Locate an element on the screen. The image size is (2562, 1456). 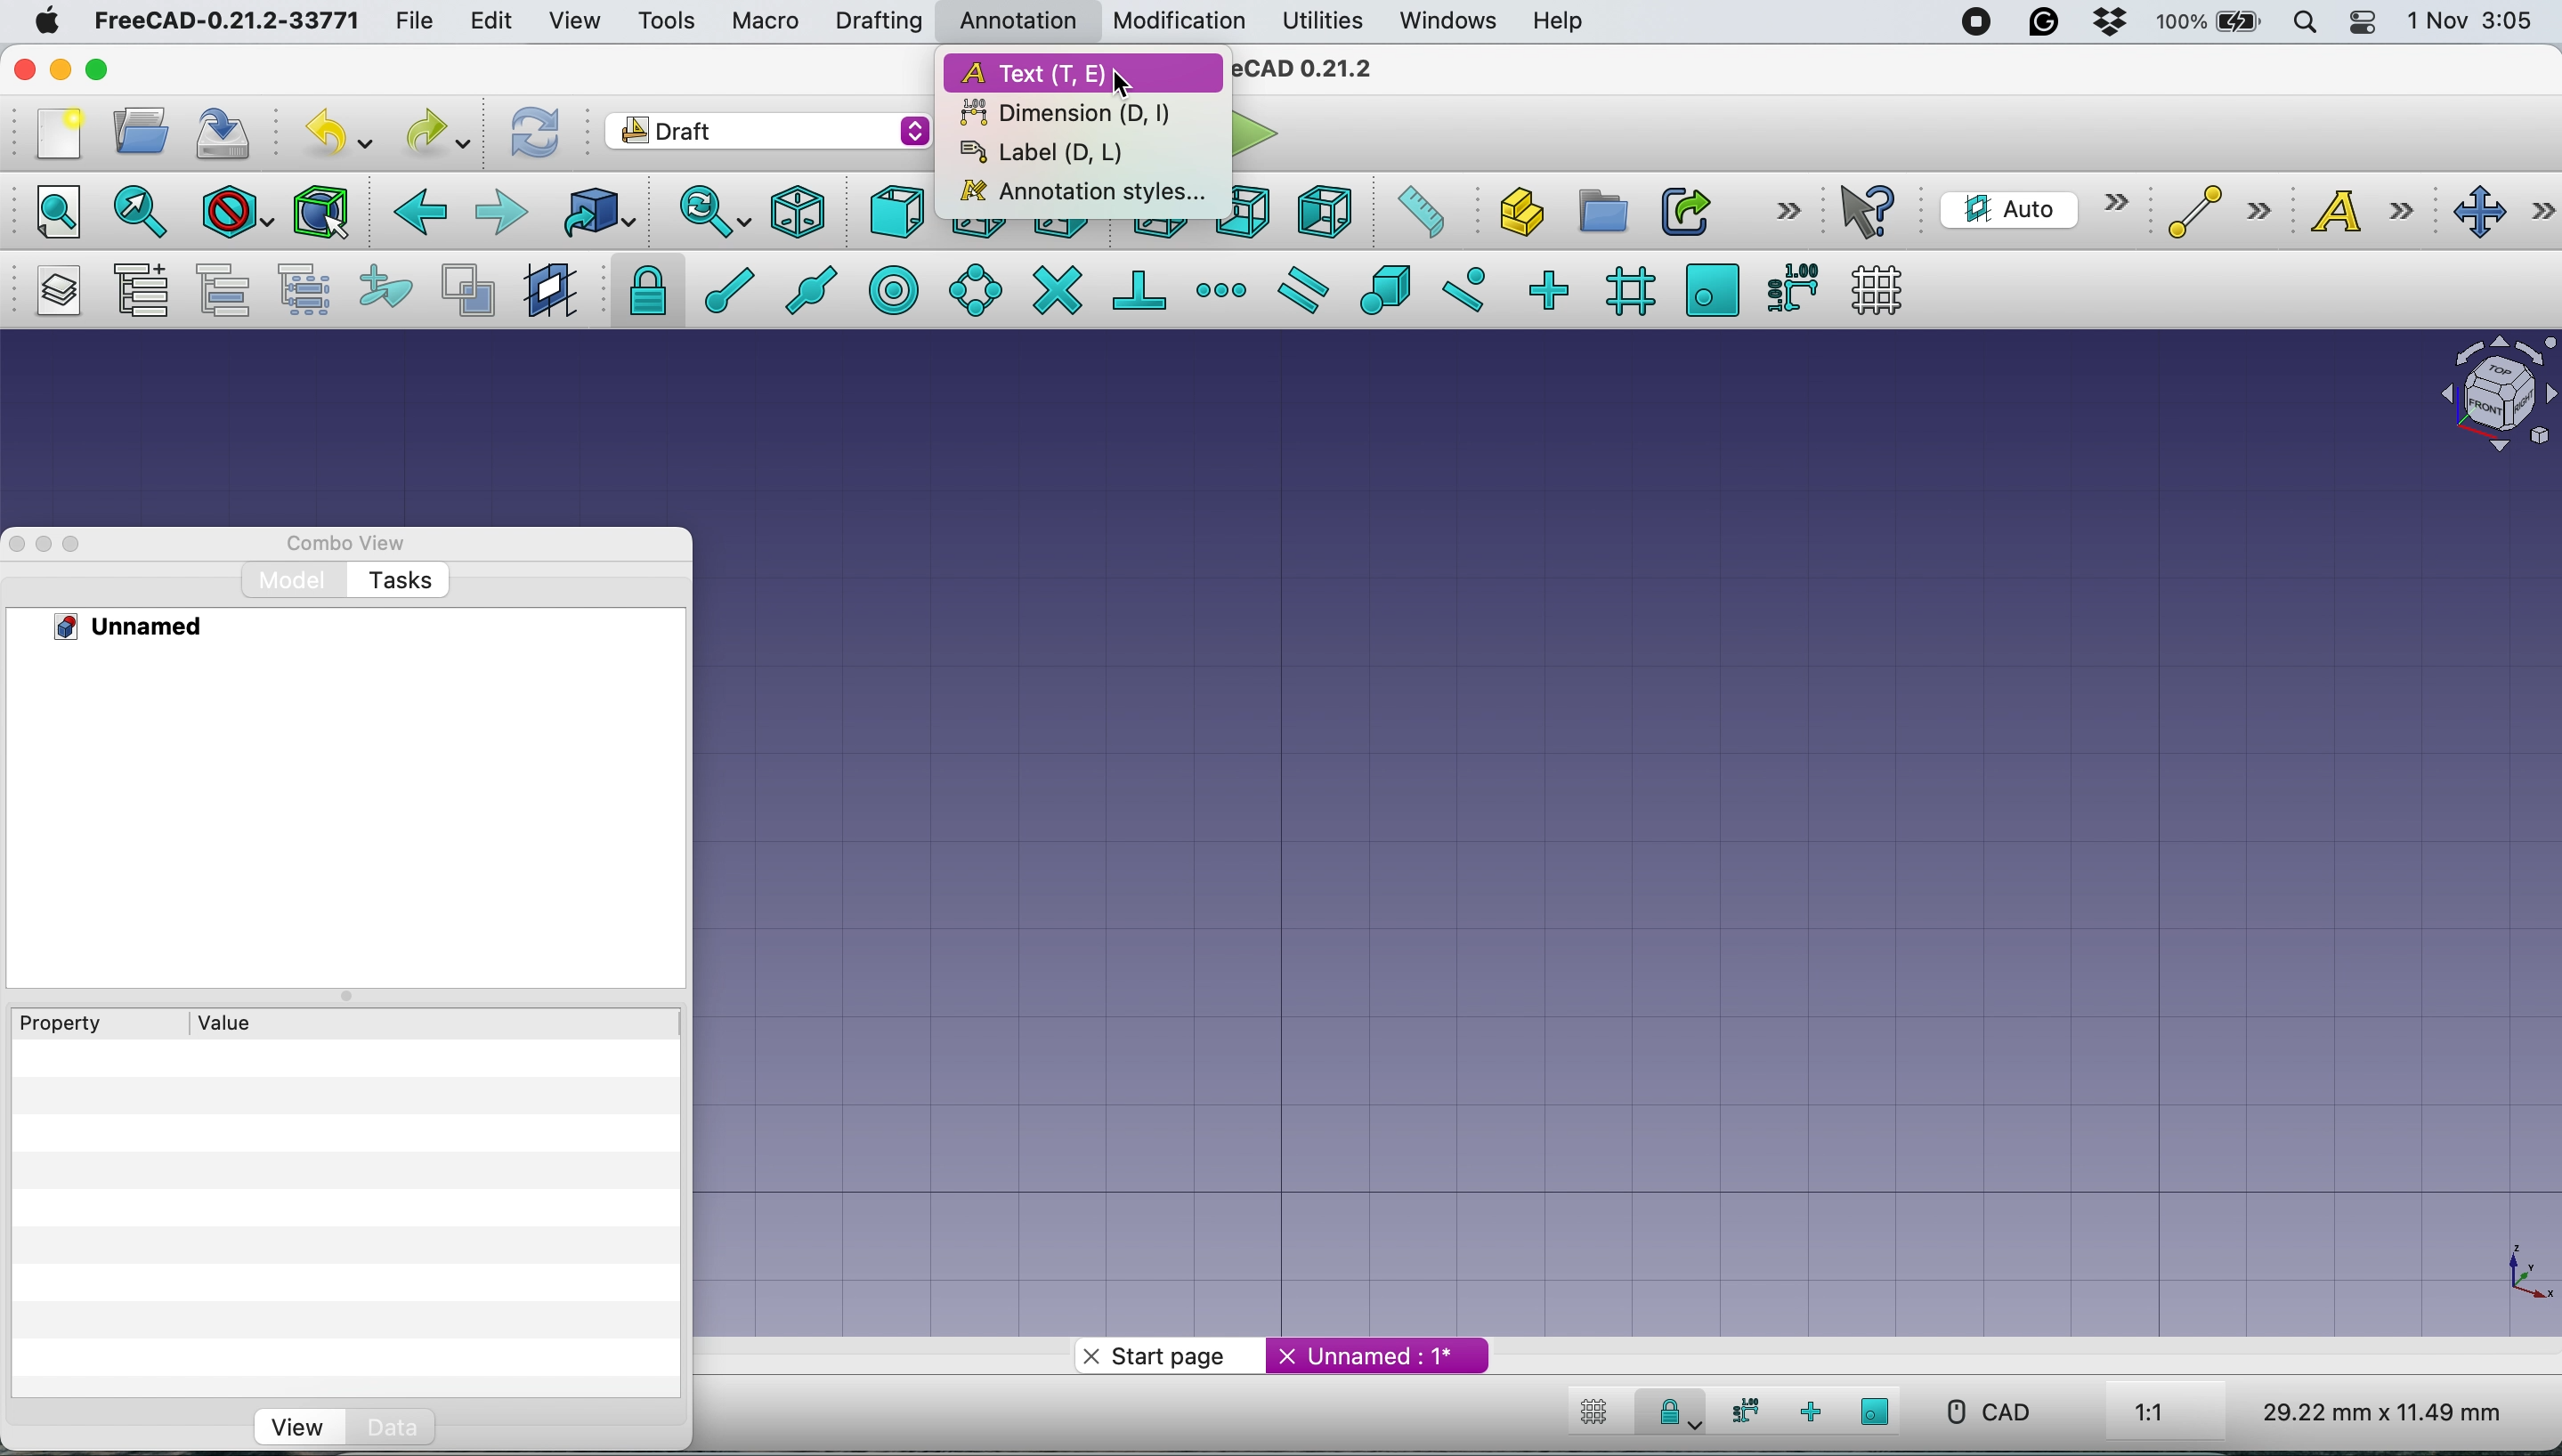
view is located at coordinates (574, 20).